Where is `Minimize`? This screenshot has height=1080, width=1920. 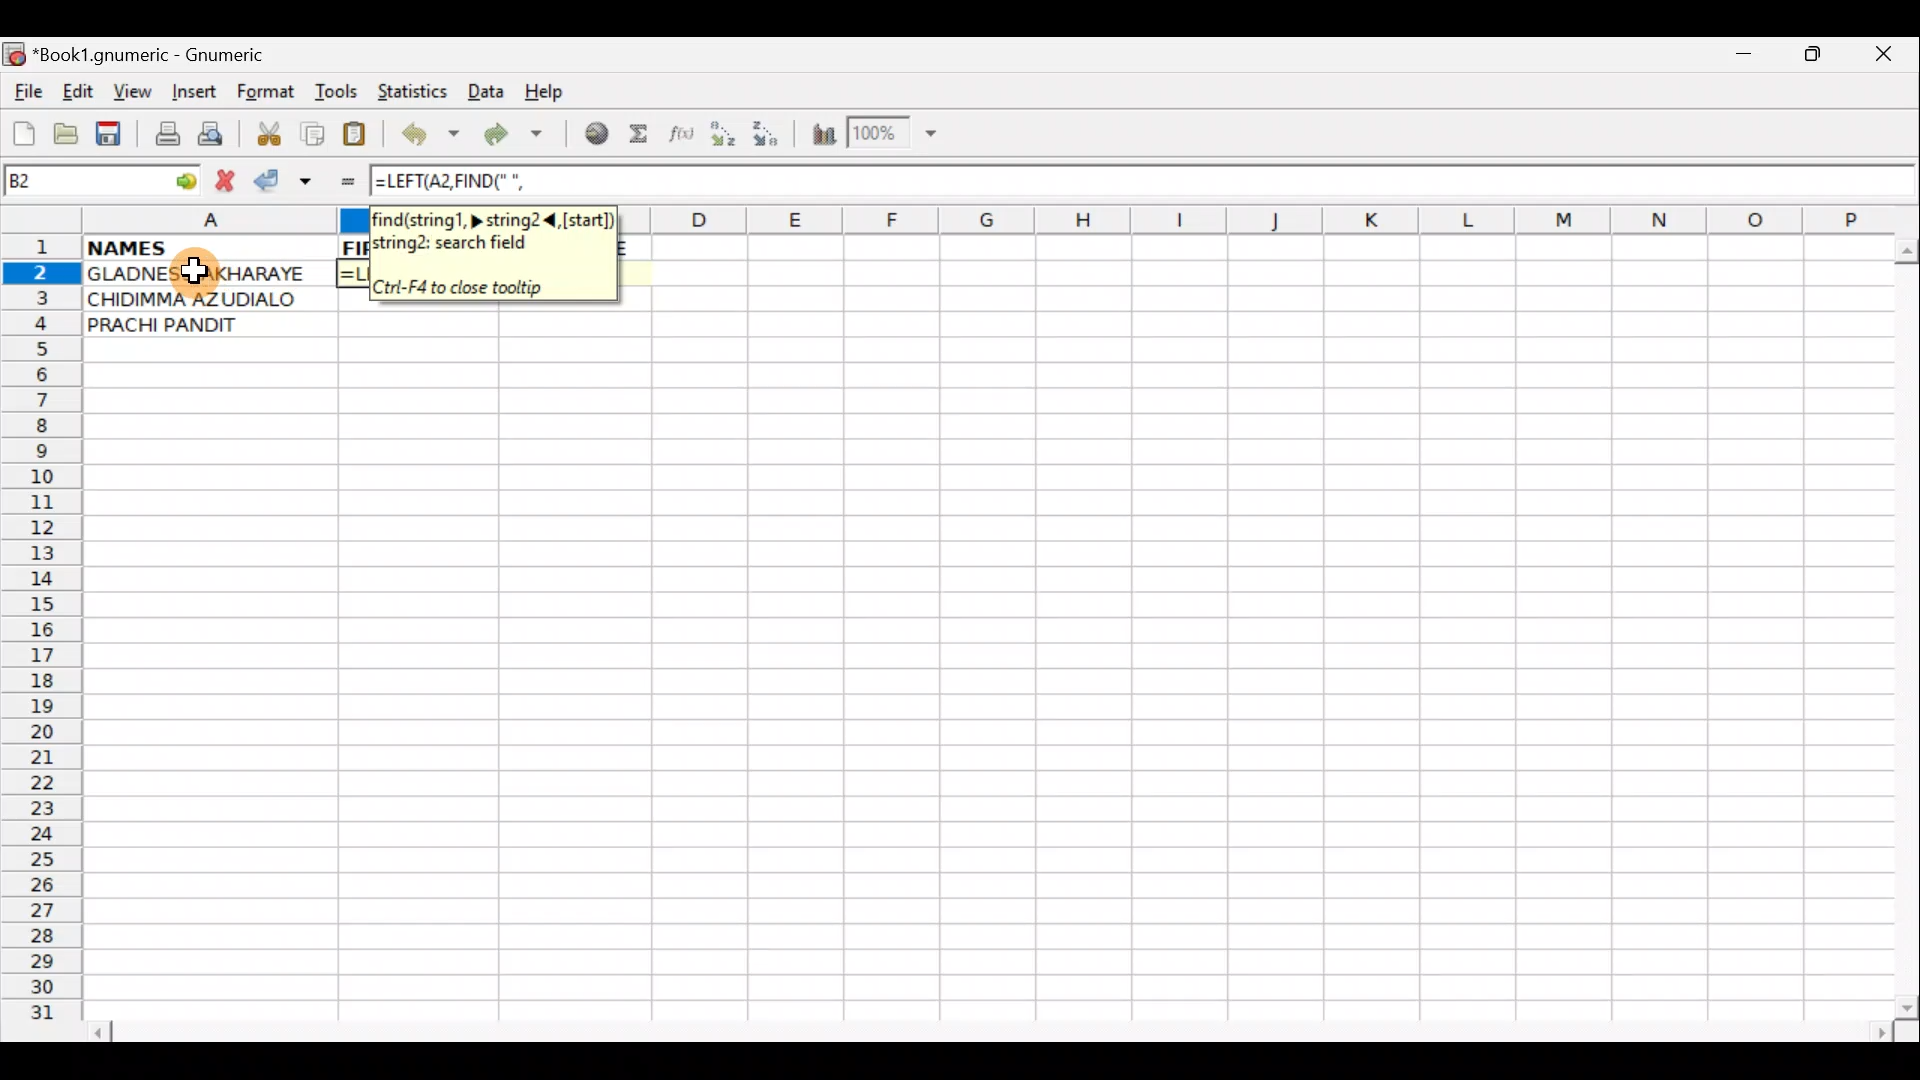 Minimize is located at coordinates (1739, 59).